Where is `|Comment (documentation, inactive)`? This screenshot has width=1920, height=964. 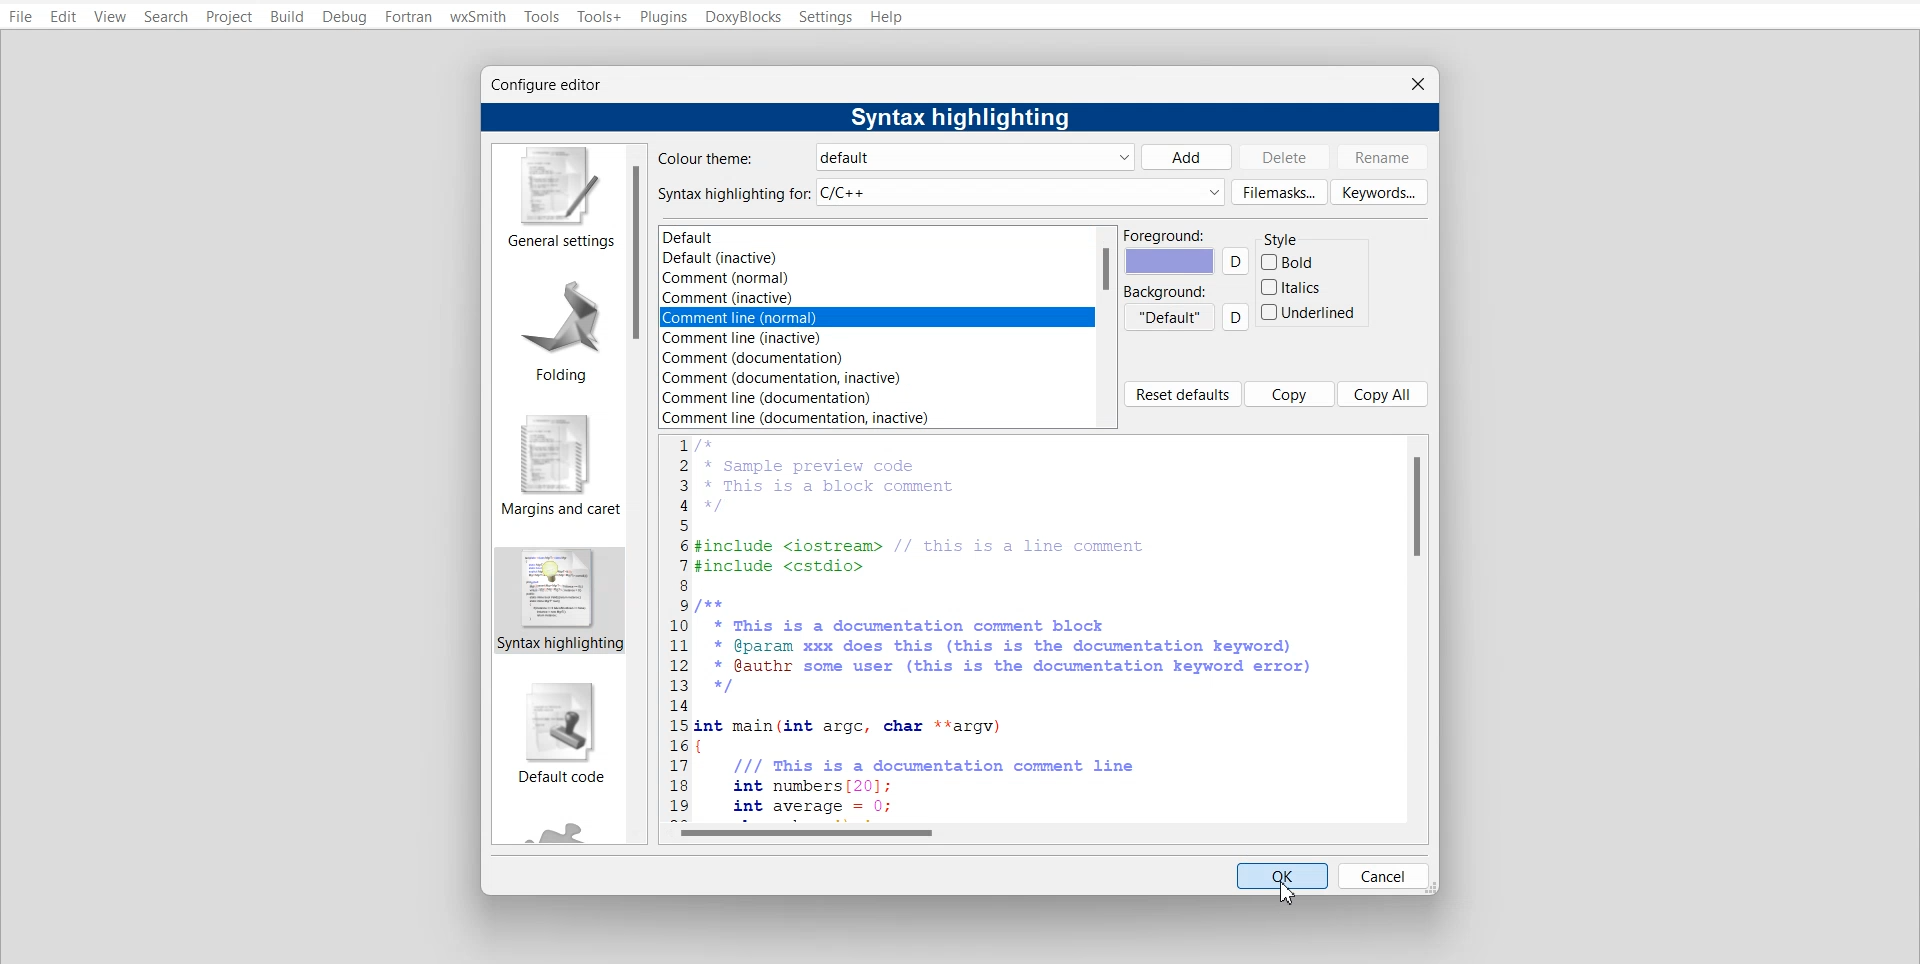
|Comment (documentation, inactive) is located at coordinates (795, 378).